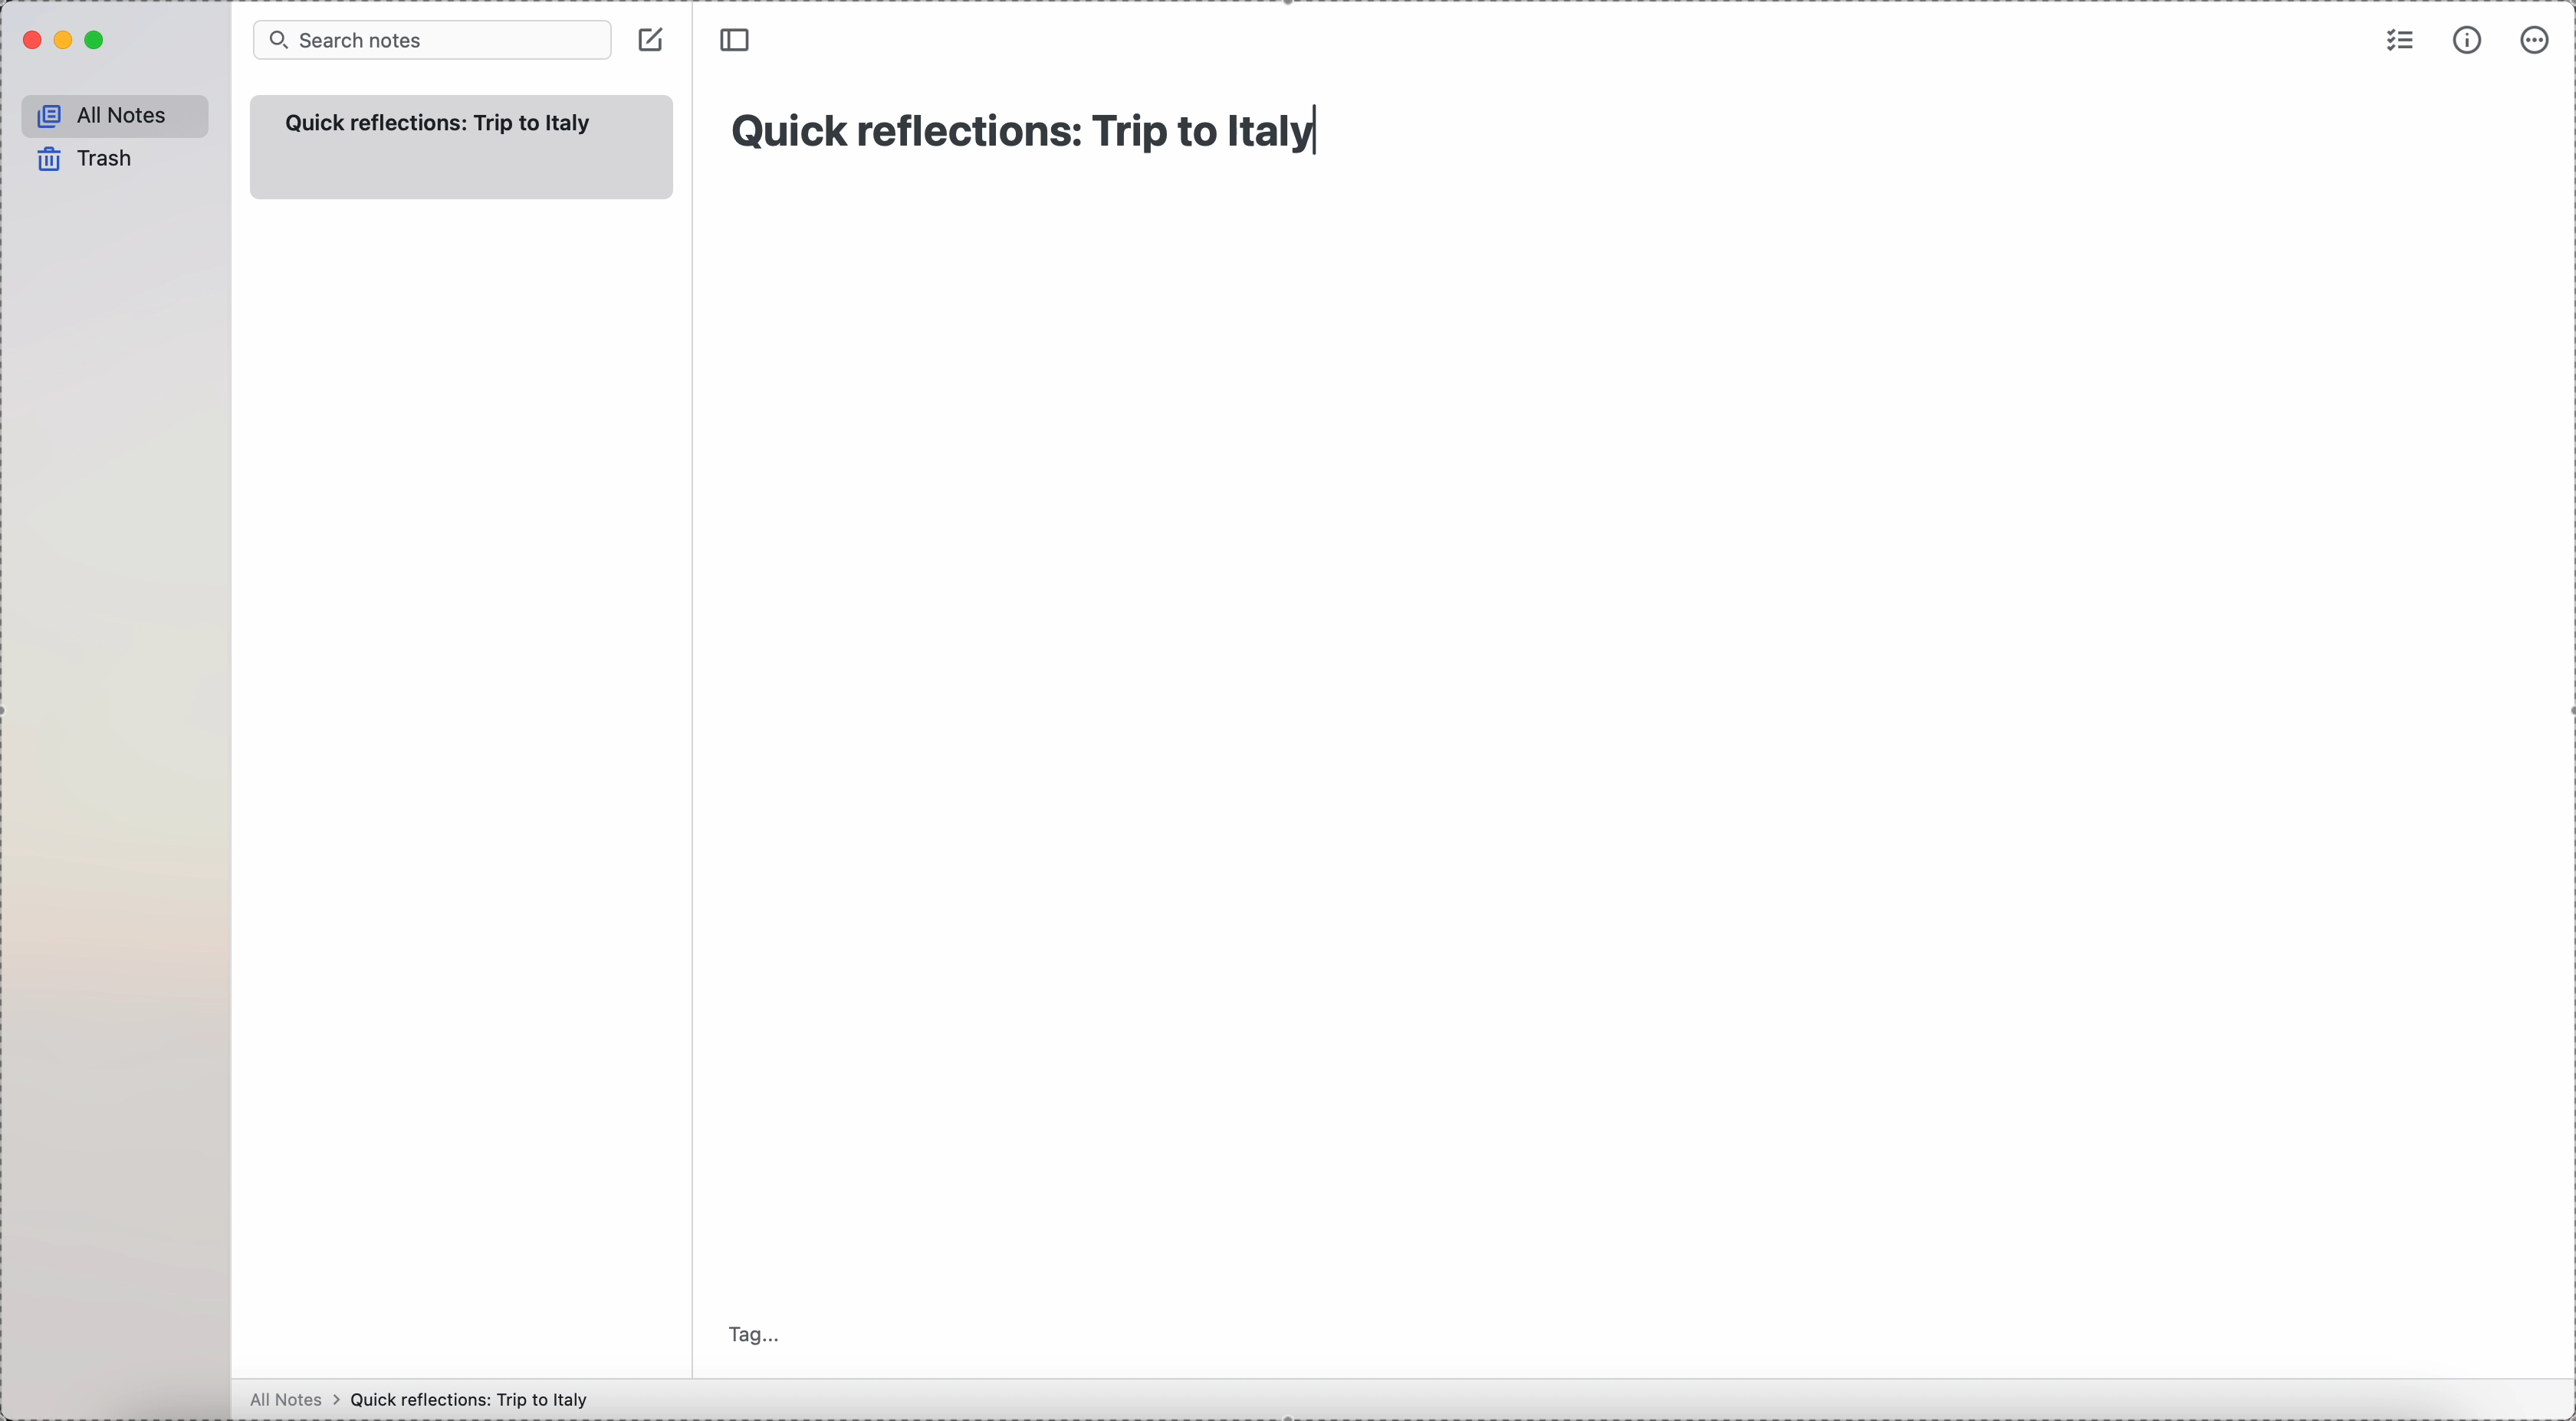 This screenshot has height=1421, width=2576. I want to click on title, so click(443, 123).